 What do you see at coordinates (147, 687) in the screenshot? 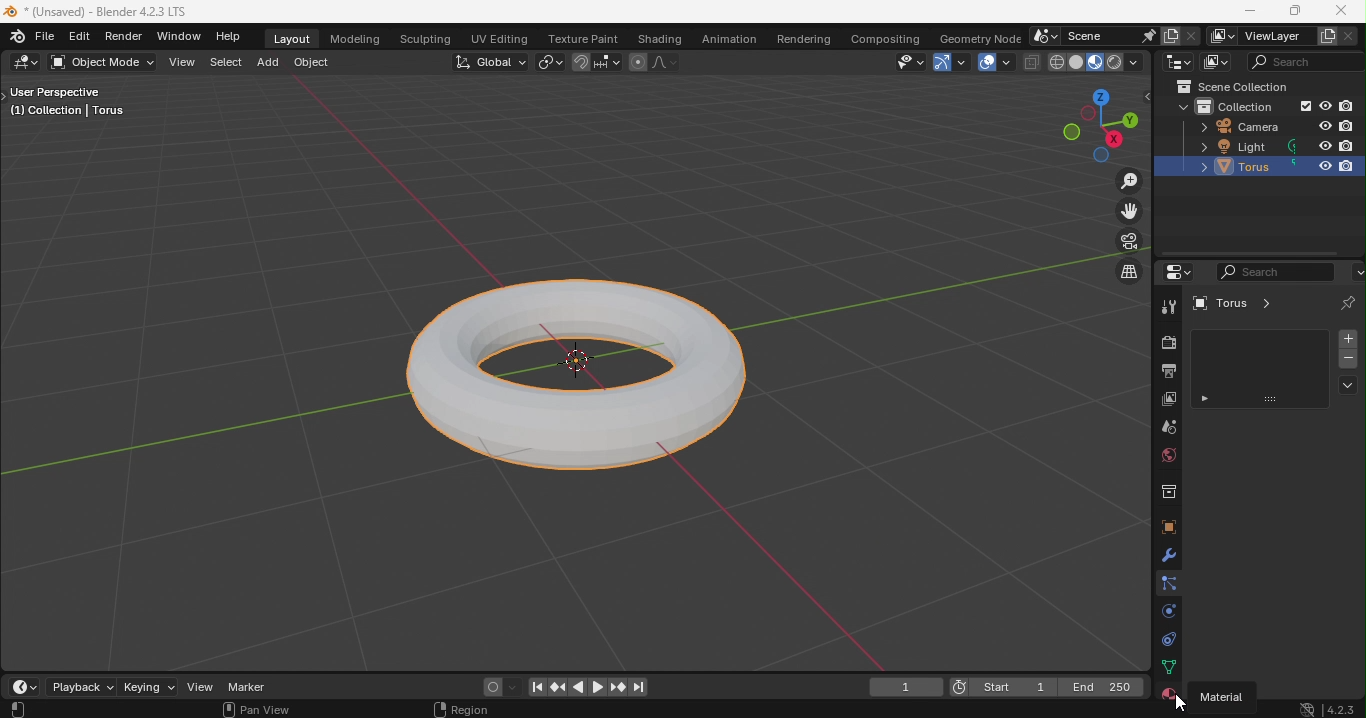
I see `Keying` at bounding box center [147, 687].